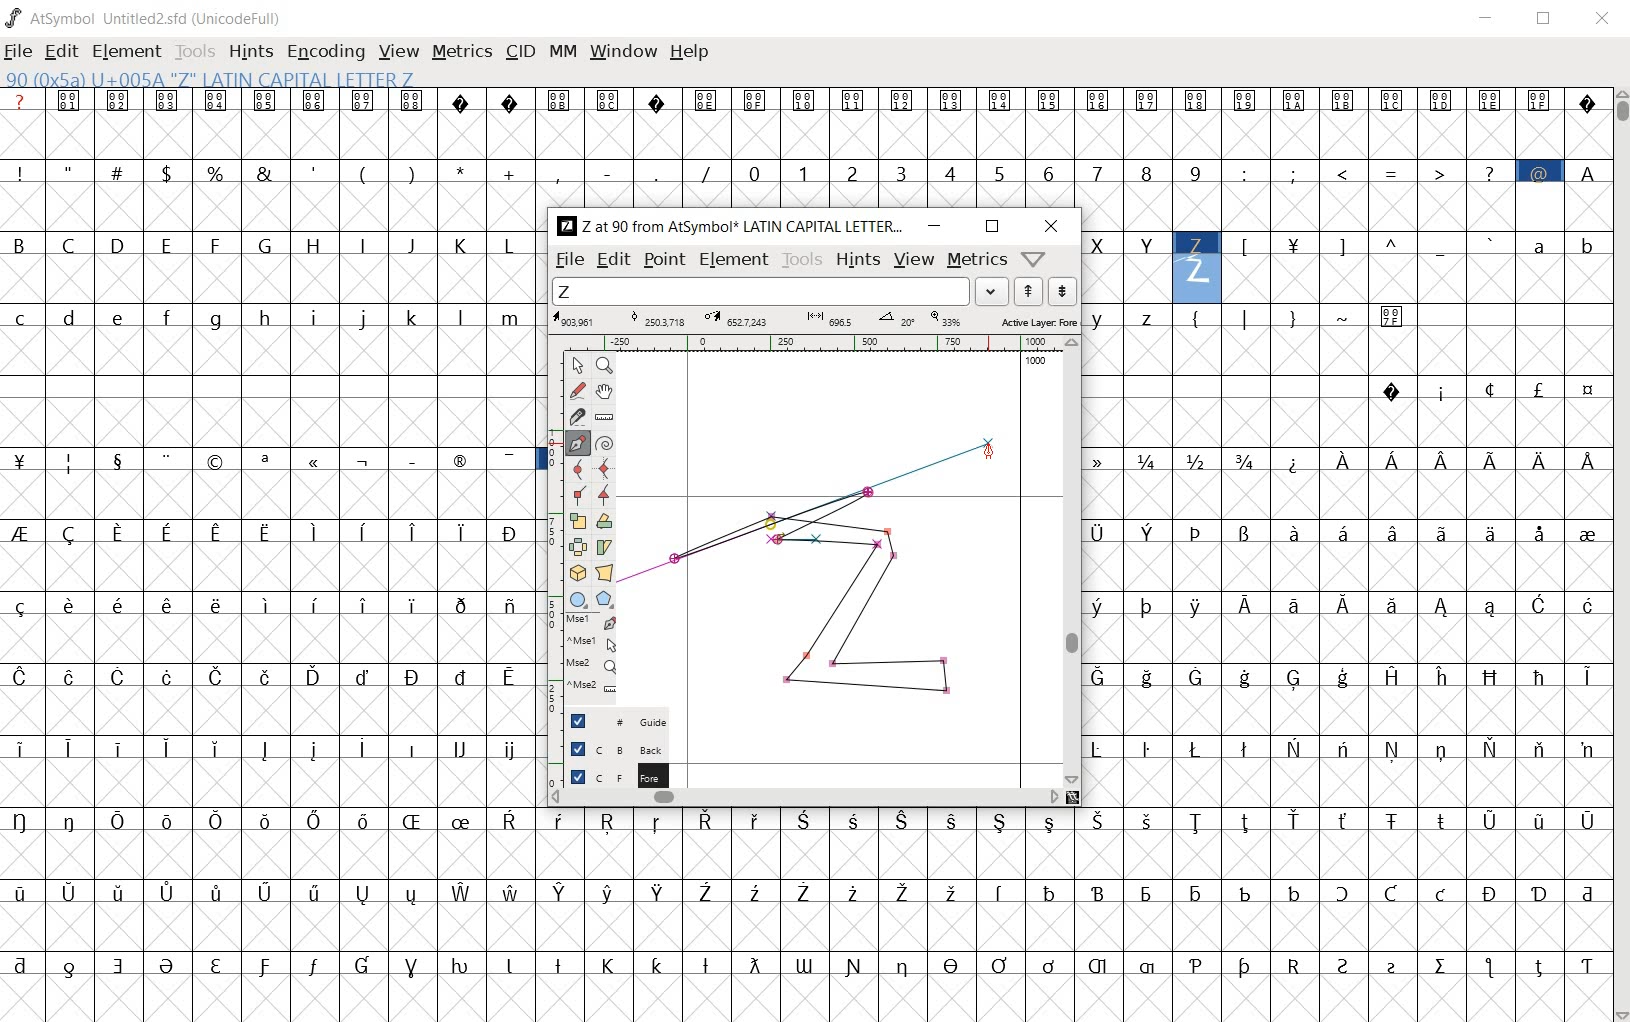  I want to click on element, so click(129, 50).